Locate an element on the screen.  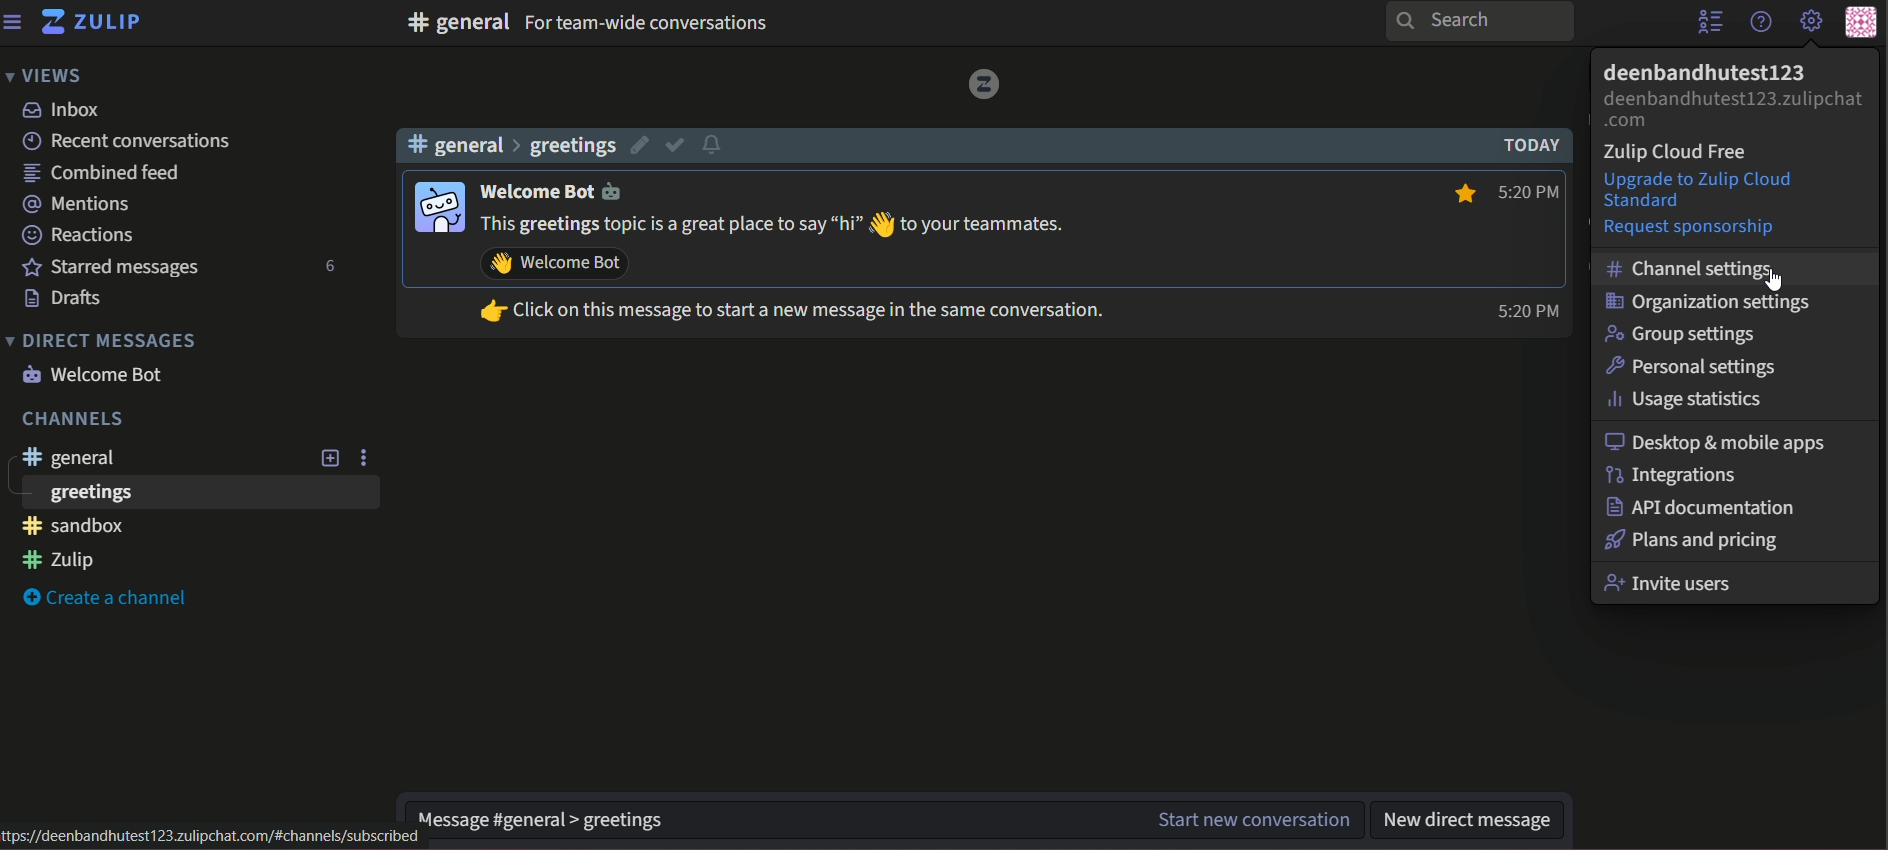
invite users is located at coordinates (1672, 583).